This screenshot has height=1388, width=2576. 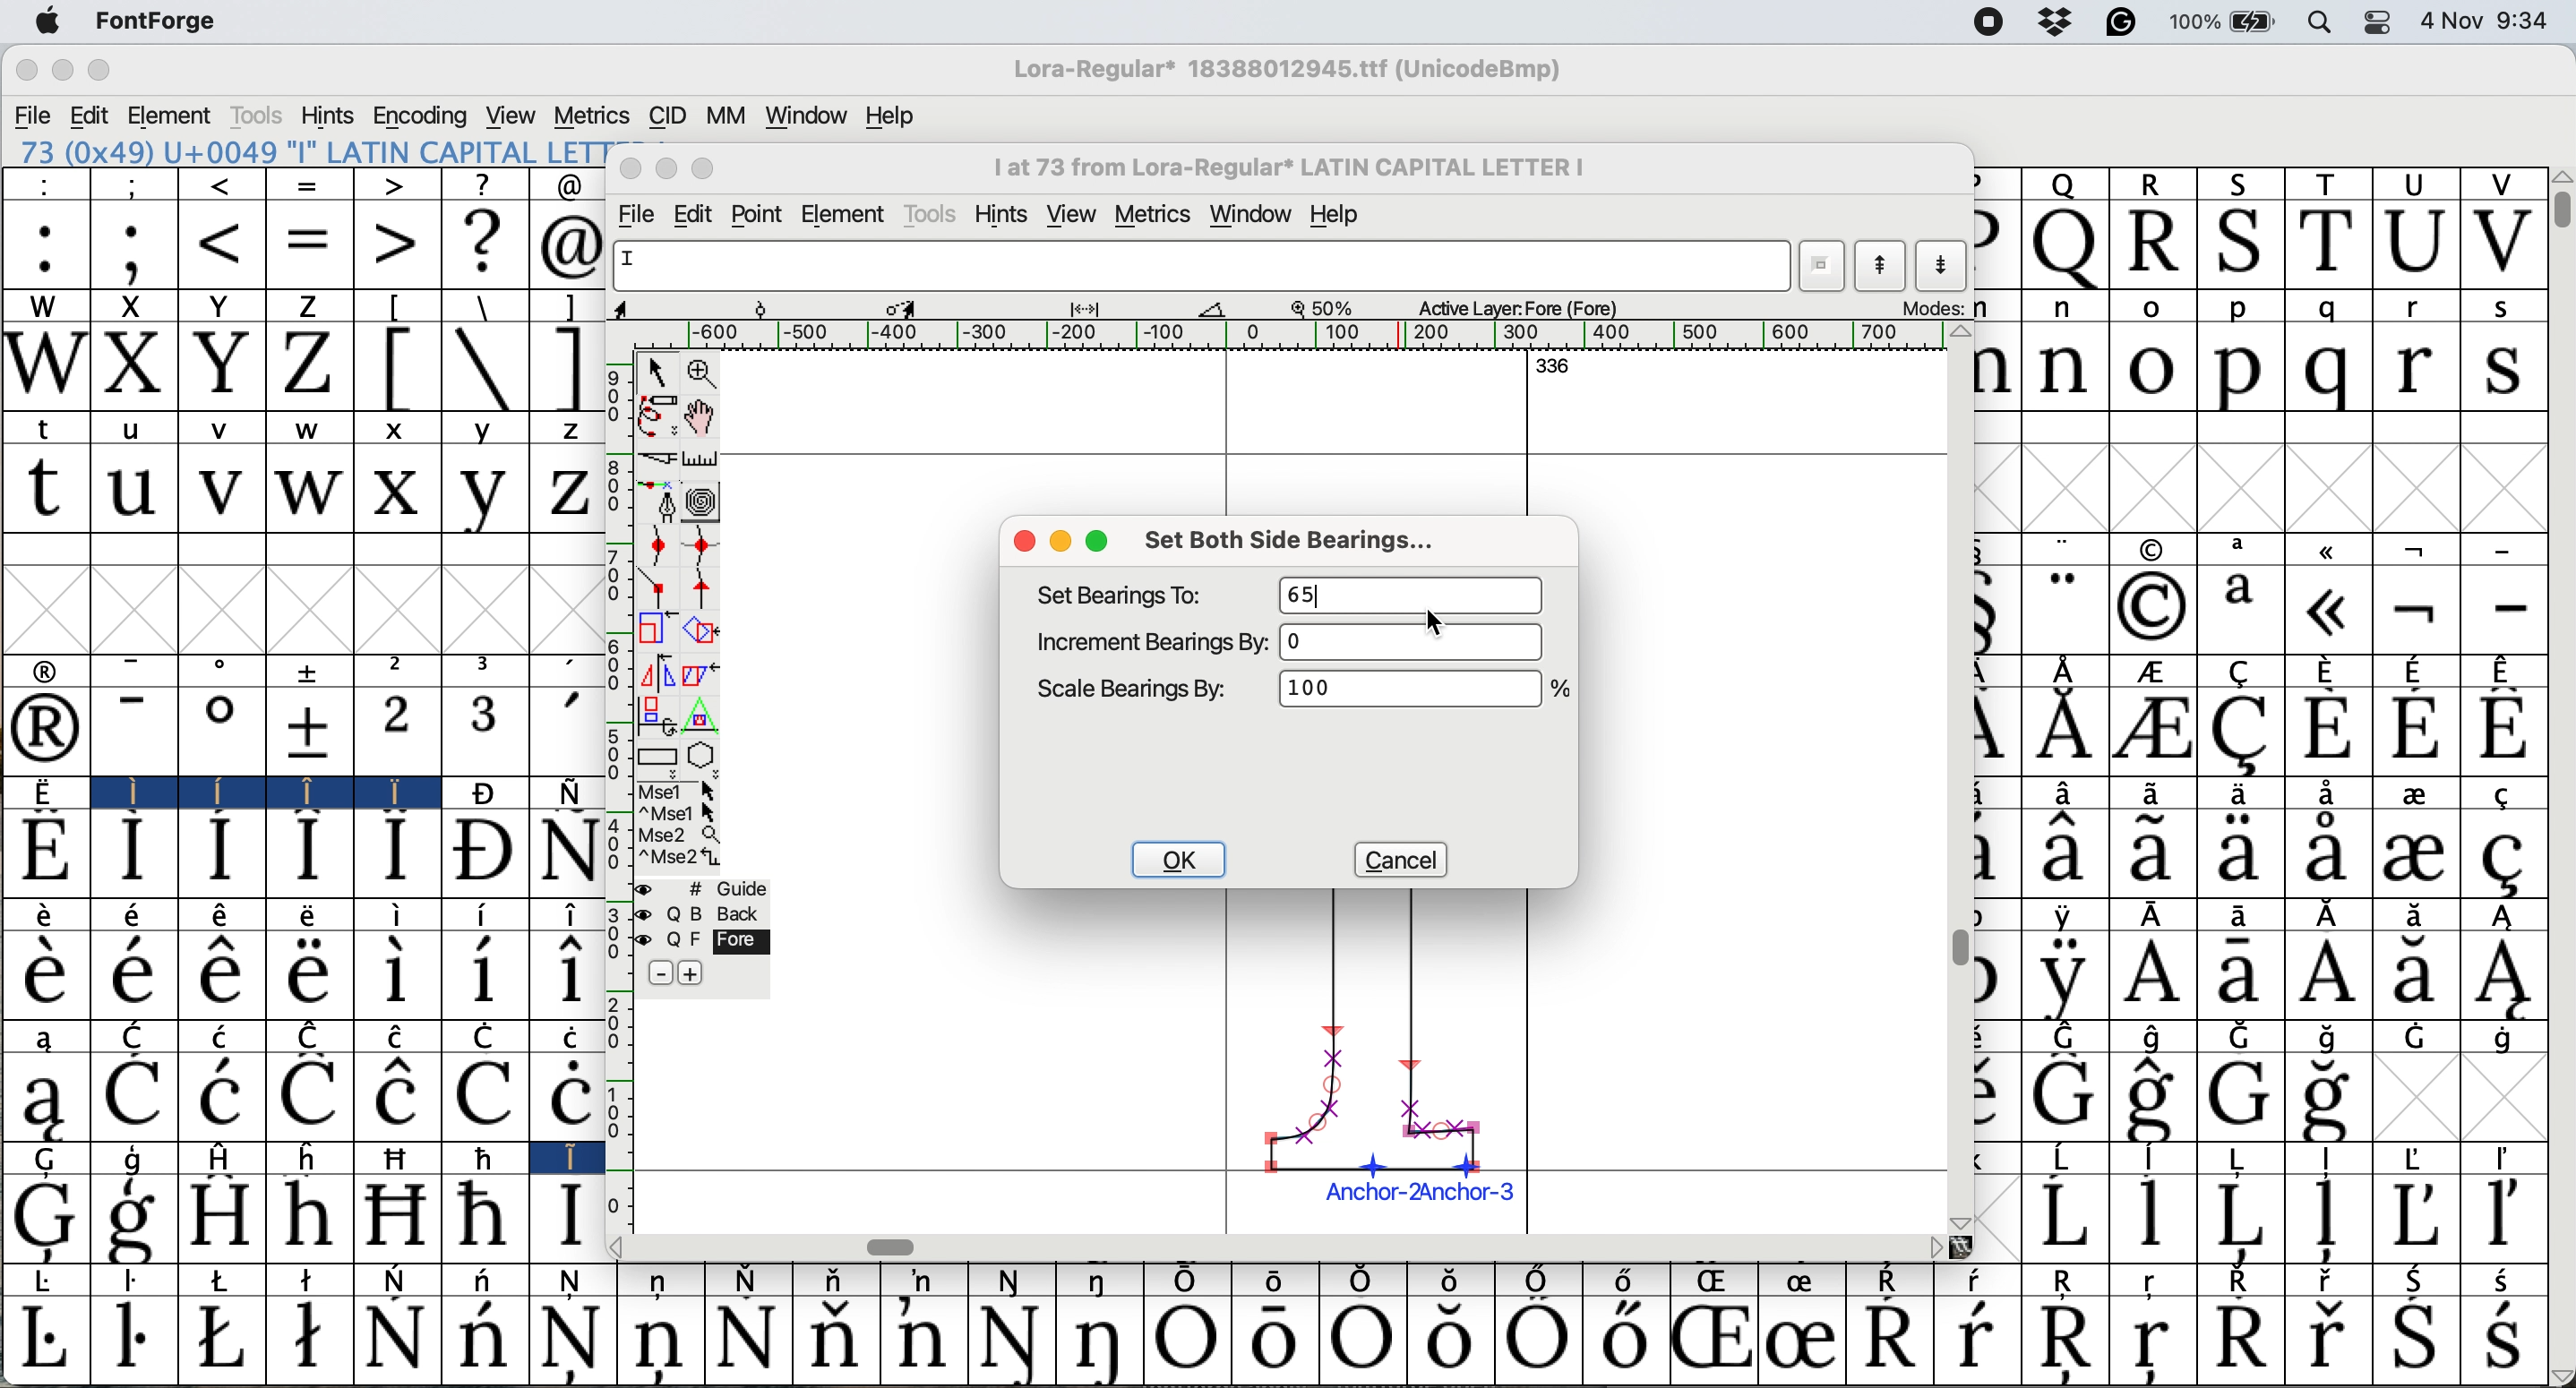 I want to click on increment bearings by, so click(x=1150, y=641).